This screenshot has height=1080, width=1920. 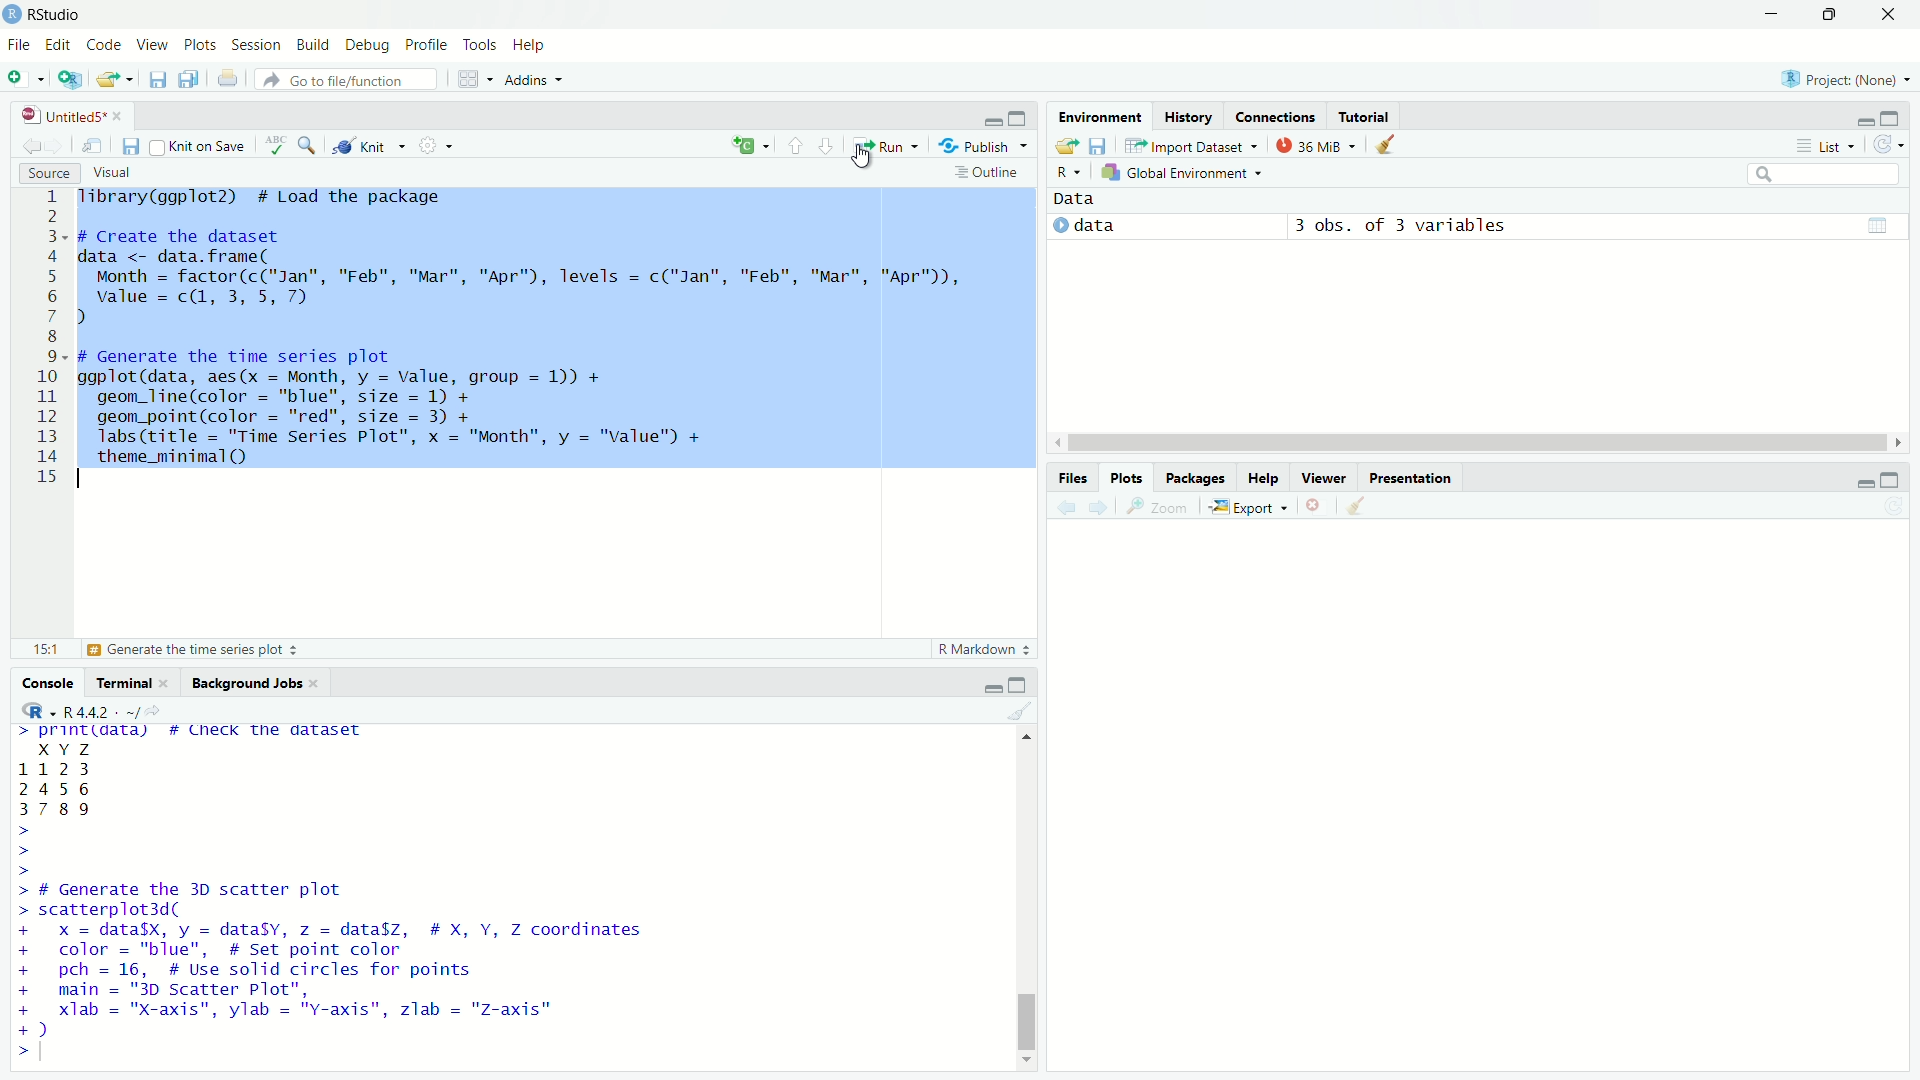 What do you see at coordinates (272, 149) in the screenshot?
I see `spell check` at bounding box center [272, 149].